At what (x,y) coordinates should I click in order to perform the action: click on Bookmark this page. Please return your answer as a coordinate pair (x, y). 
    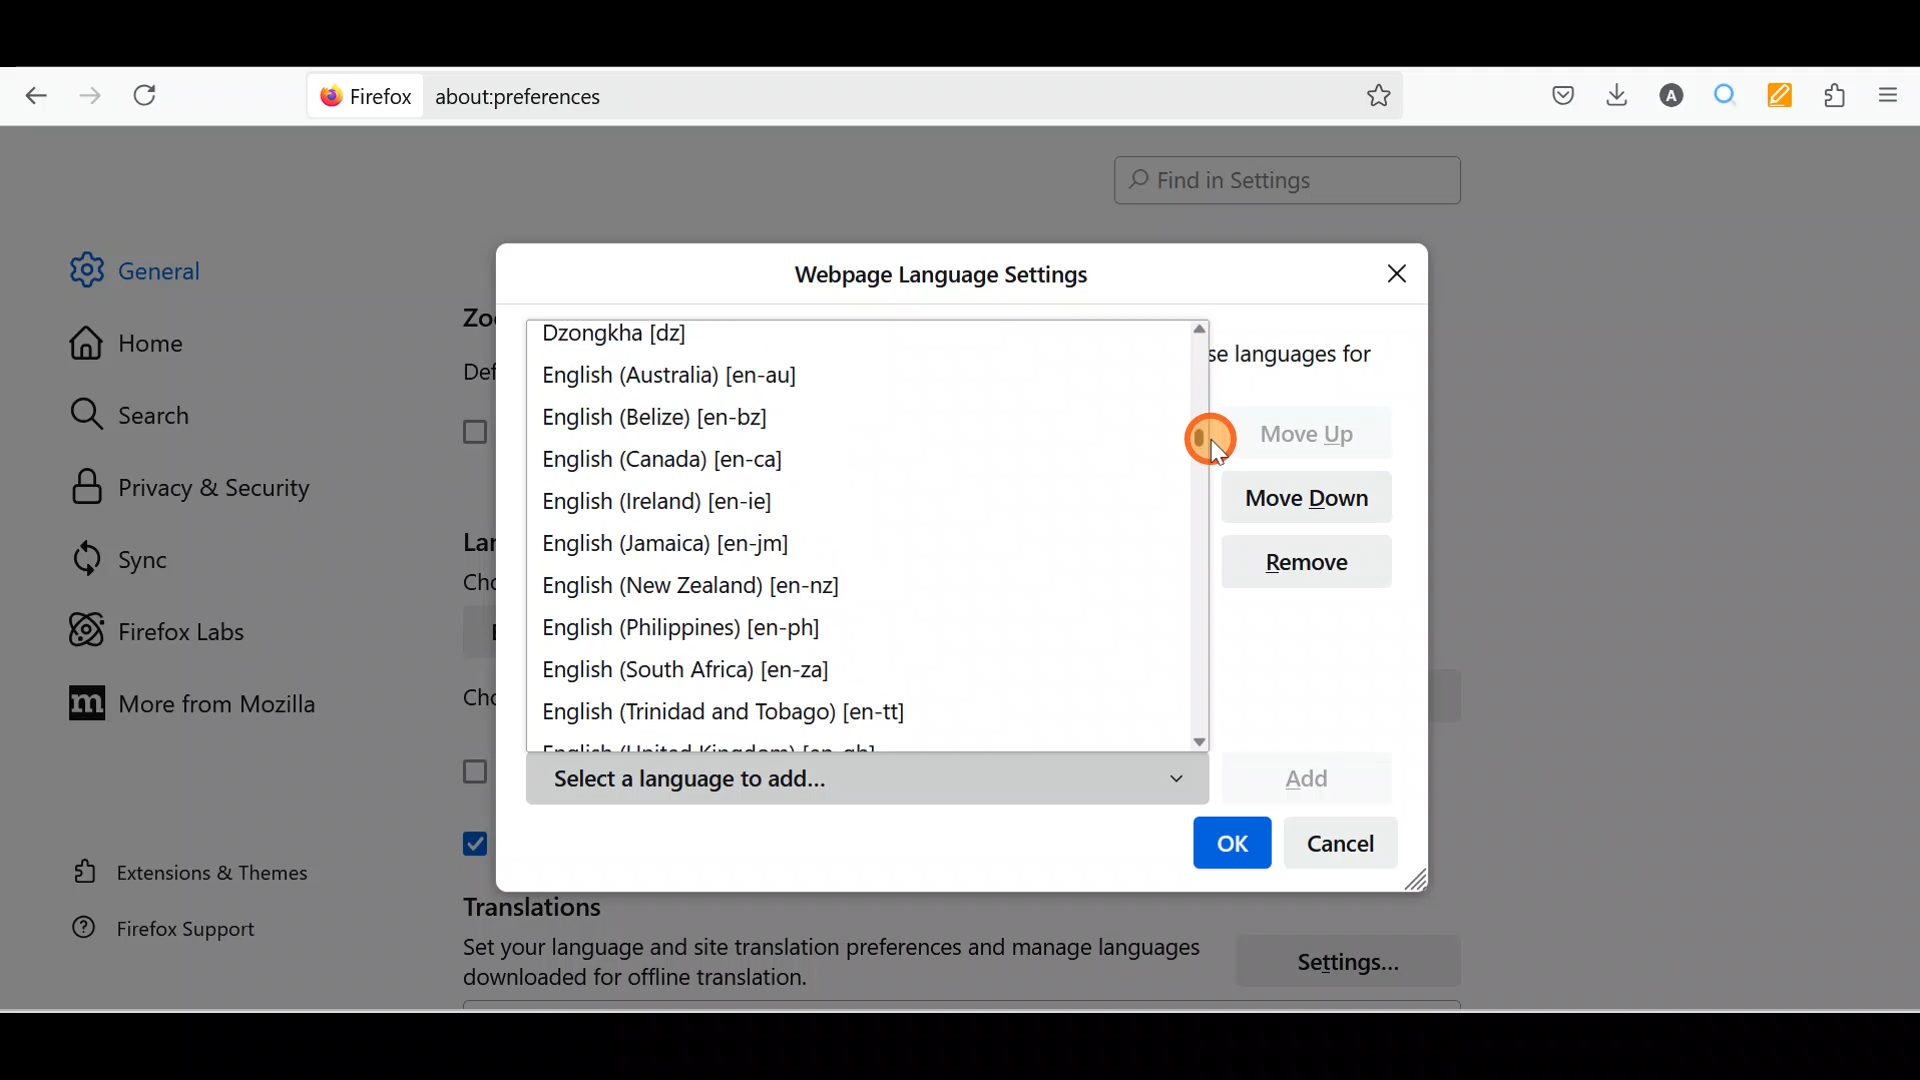
    Looking at the image, I should click on (1363, 94).